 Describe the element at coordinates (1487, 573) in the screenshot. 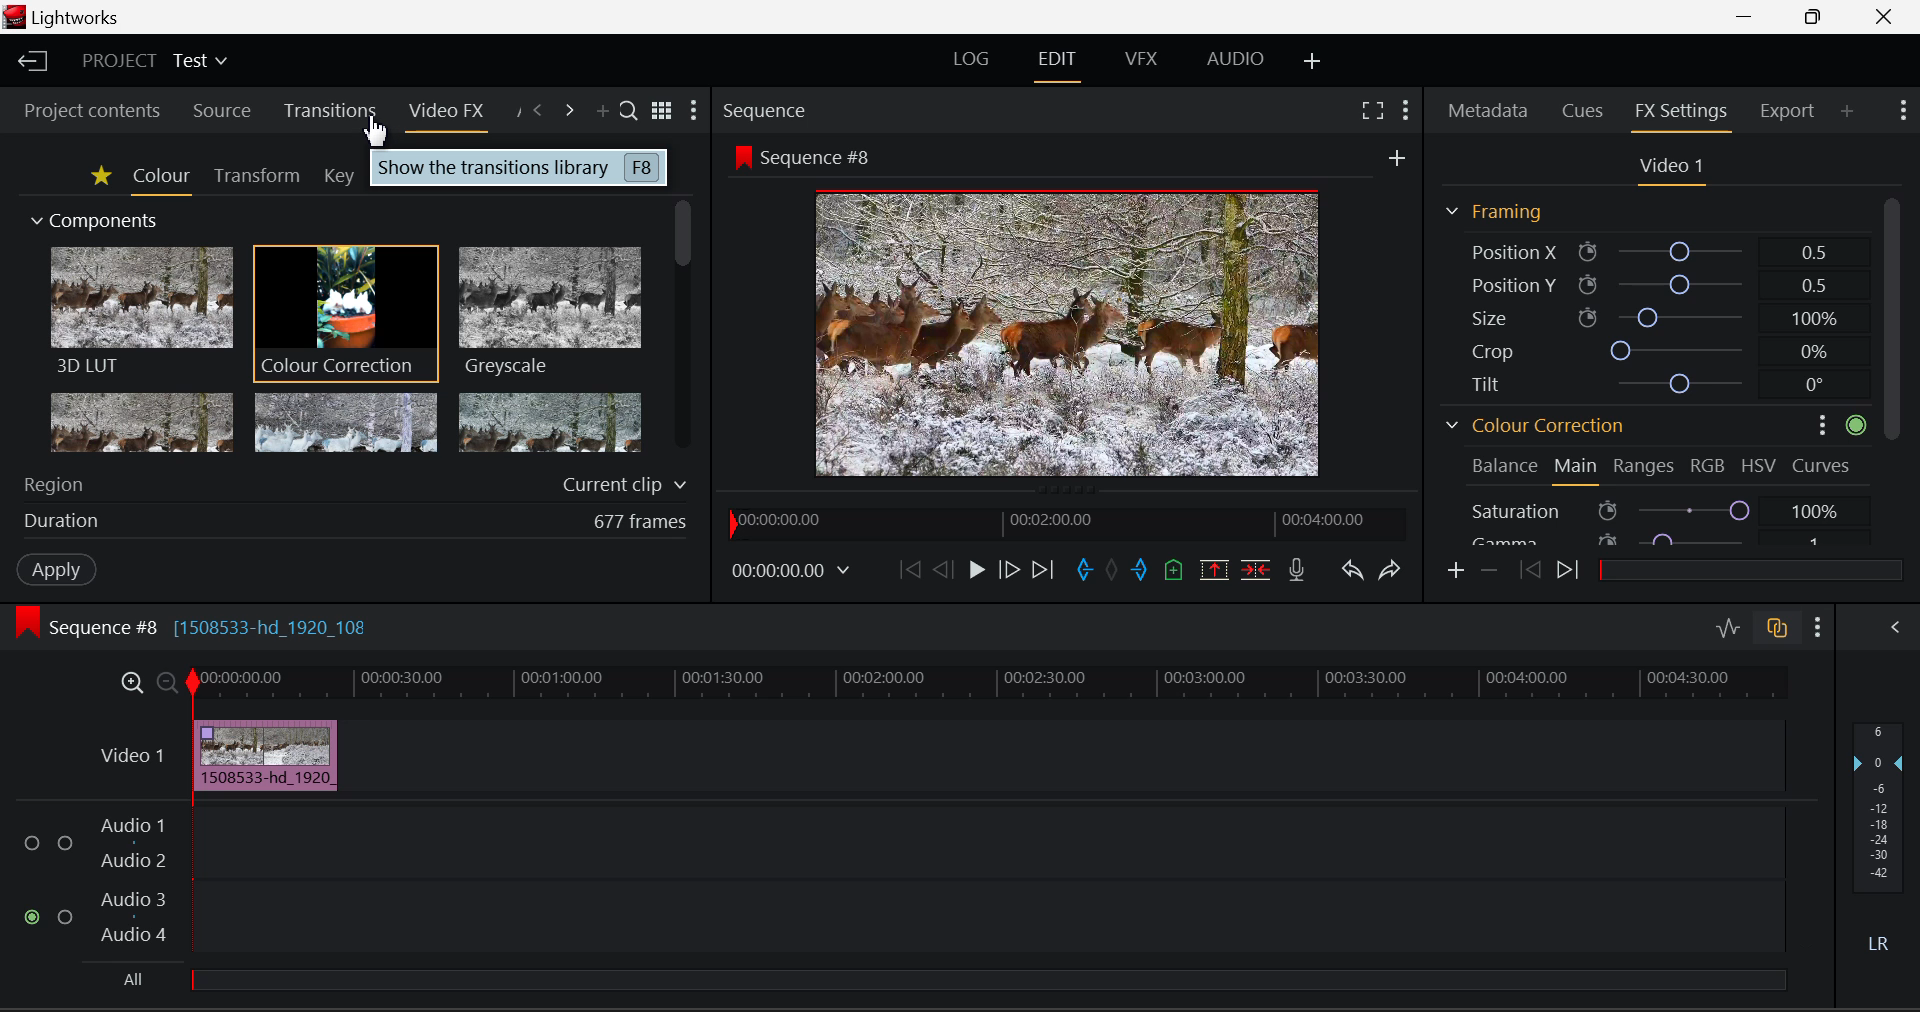

I see `Remove keyframe` at that location.